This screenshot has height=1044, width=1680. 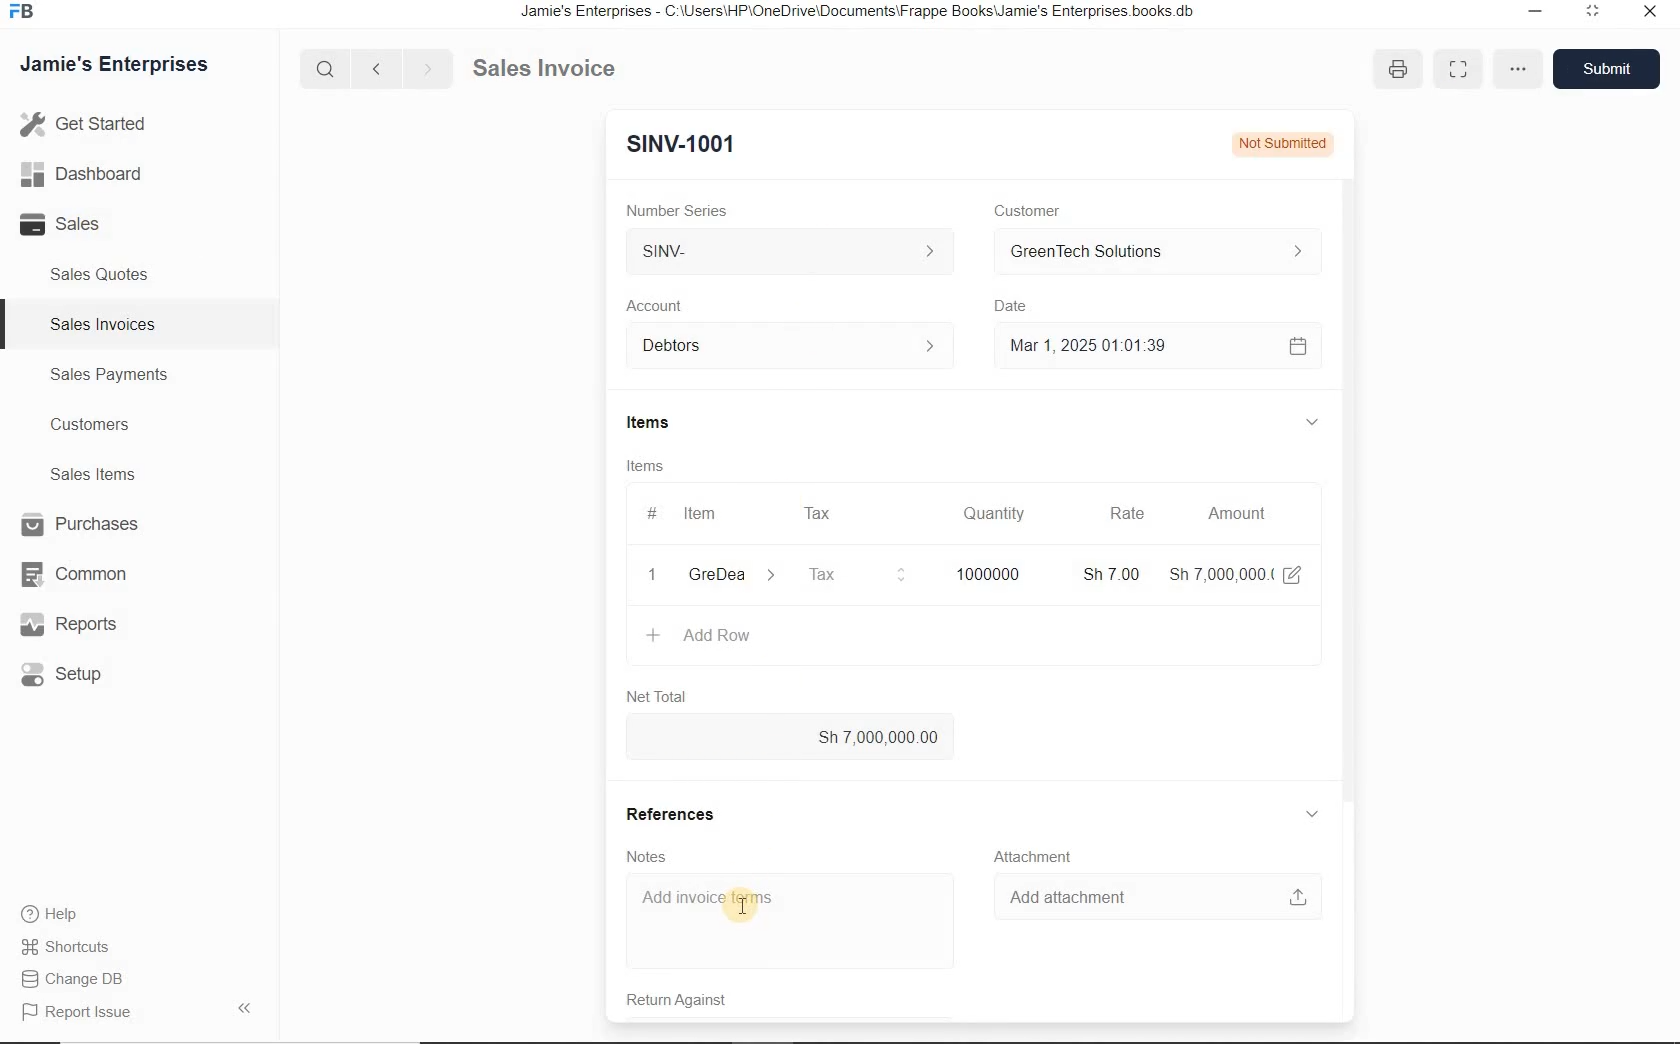 I want to click on Items., so click(x=644, y=466).